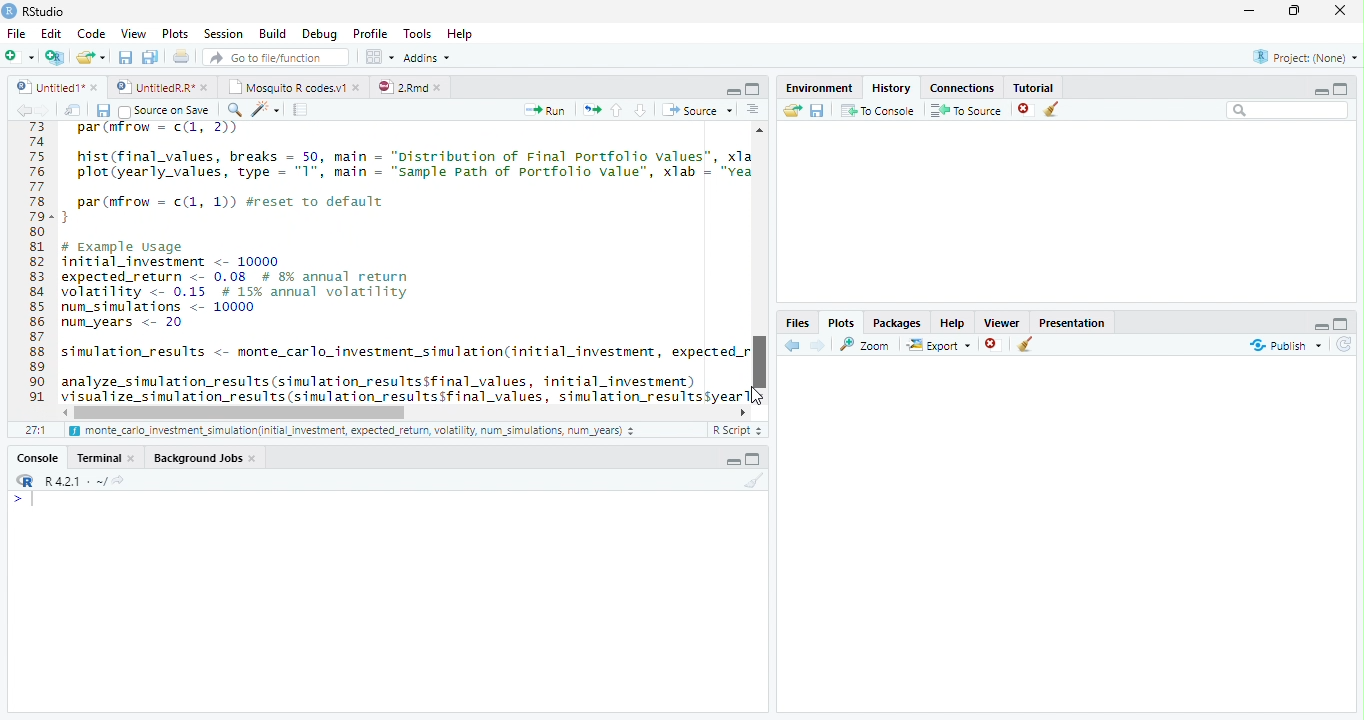 This screenshot has width=1364, height=720. Describe the element at coordinates (1288, 110) in the screenshot. I see `Search` at that location.